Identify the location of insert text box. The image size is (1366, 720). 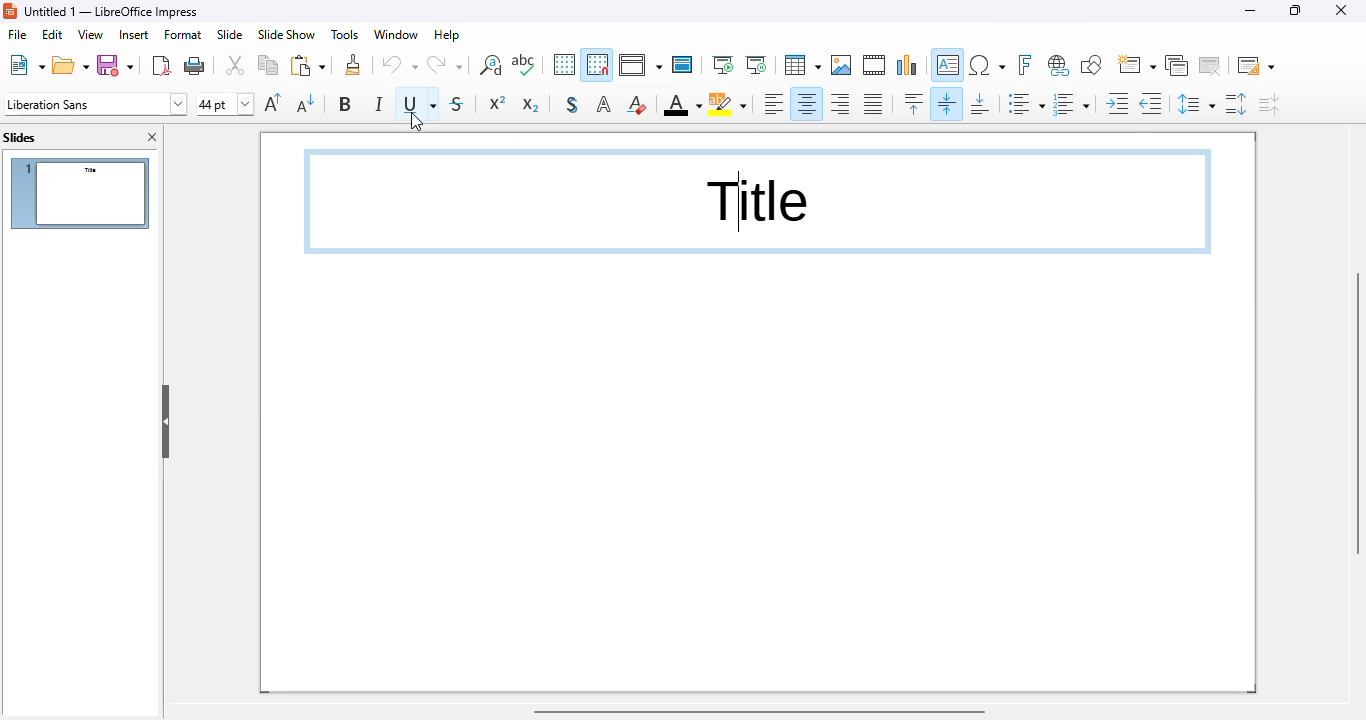
(947, 65).